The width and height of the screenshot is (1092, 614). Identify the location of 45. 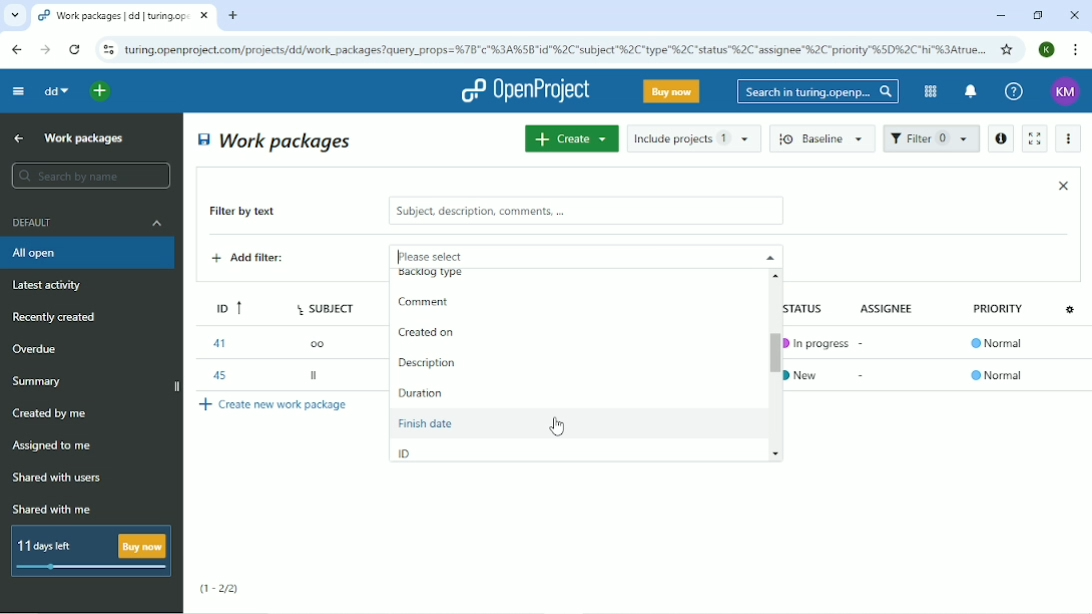
(217, 373).